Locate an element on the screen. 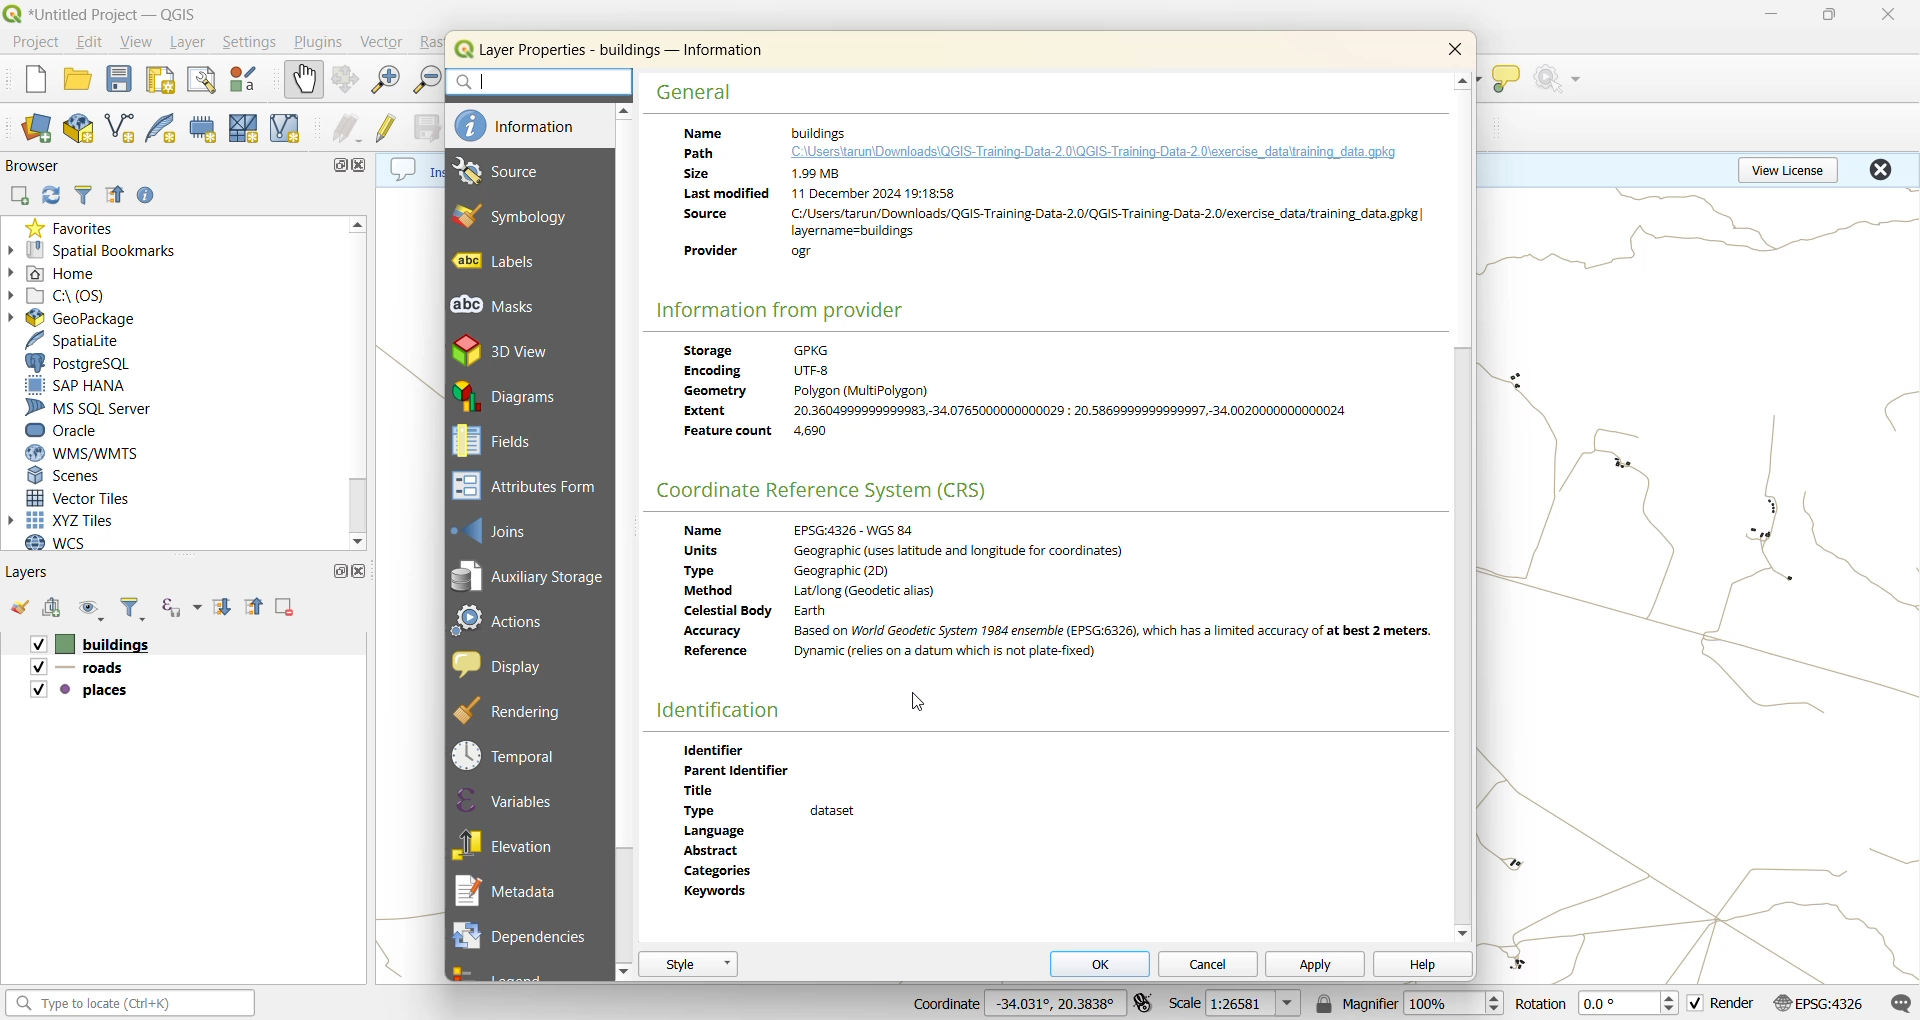 This screenshot has width=1920, height=1020. view license is located at coordinates (1799, 168).